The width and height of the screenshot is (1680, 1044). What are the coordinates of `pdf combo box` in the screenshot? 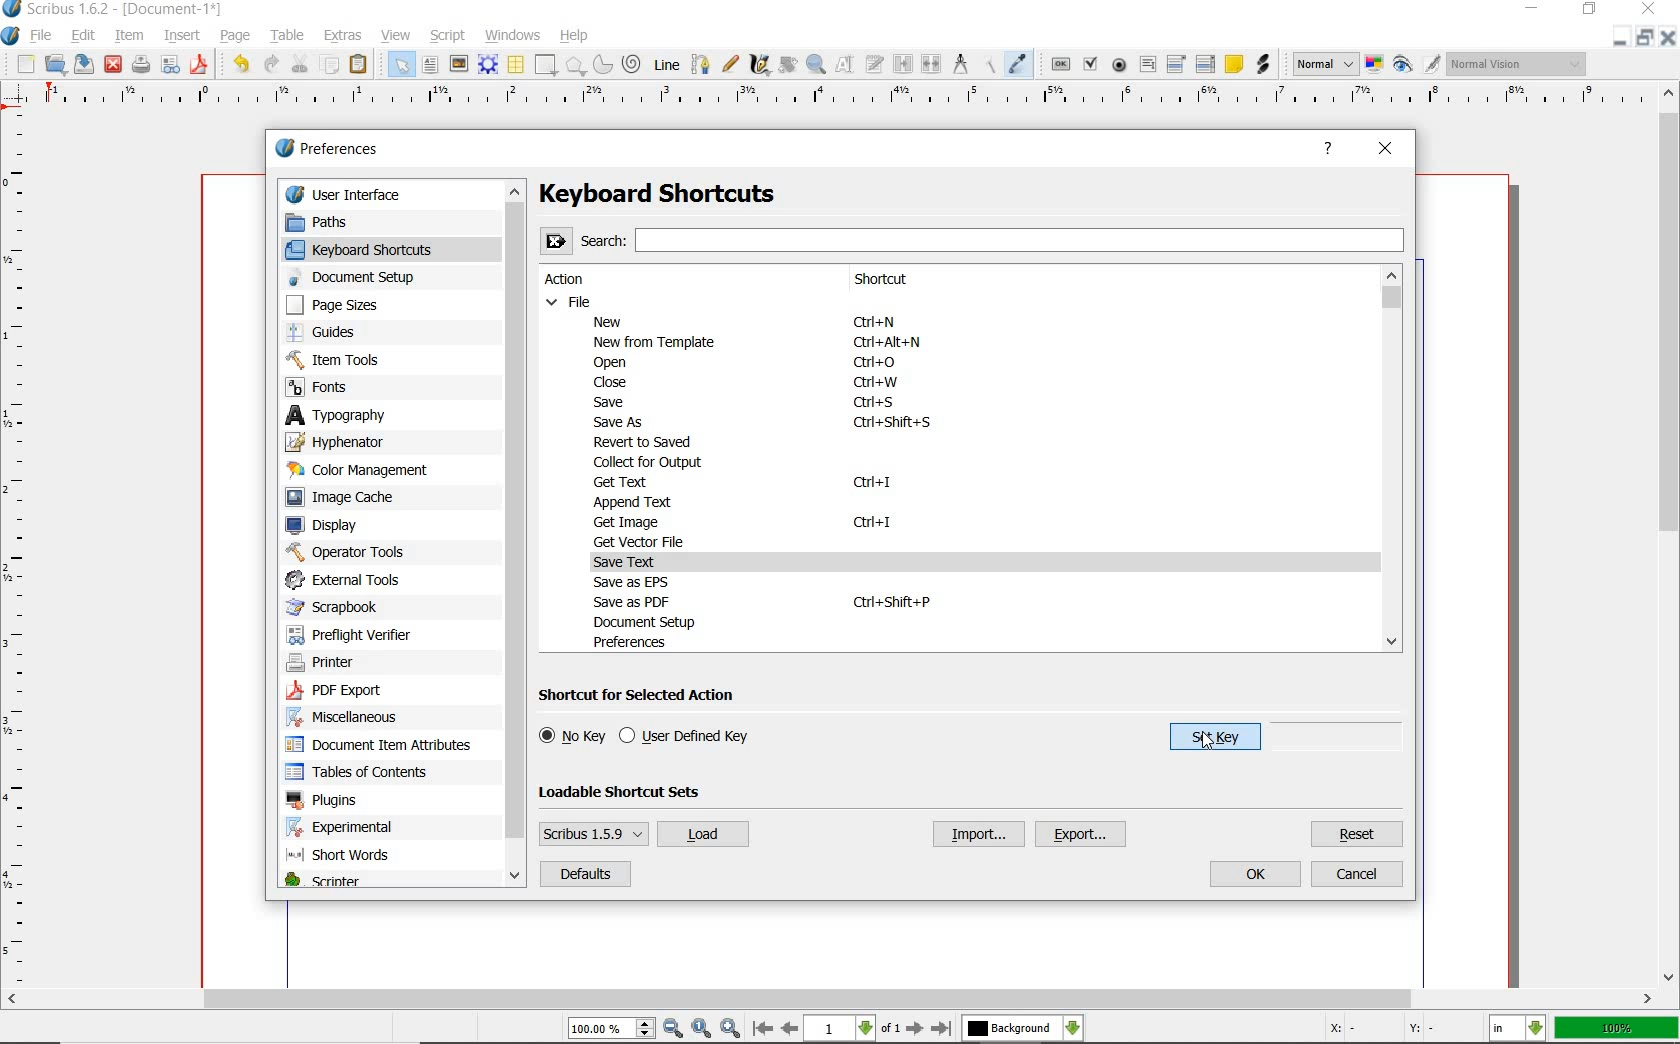 It's located at (1176, 65).